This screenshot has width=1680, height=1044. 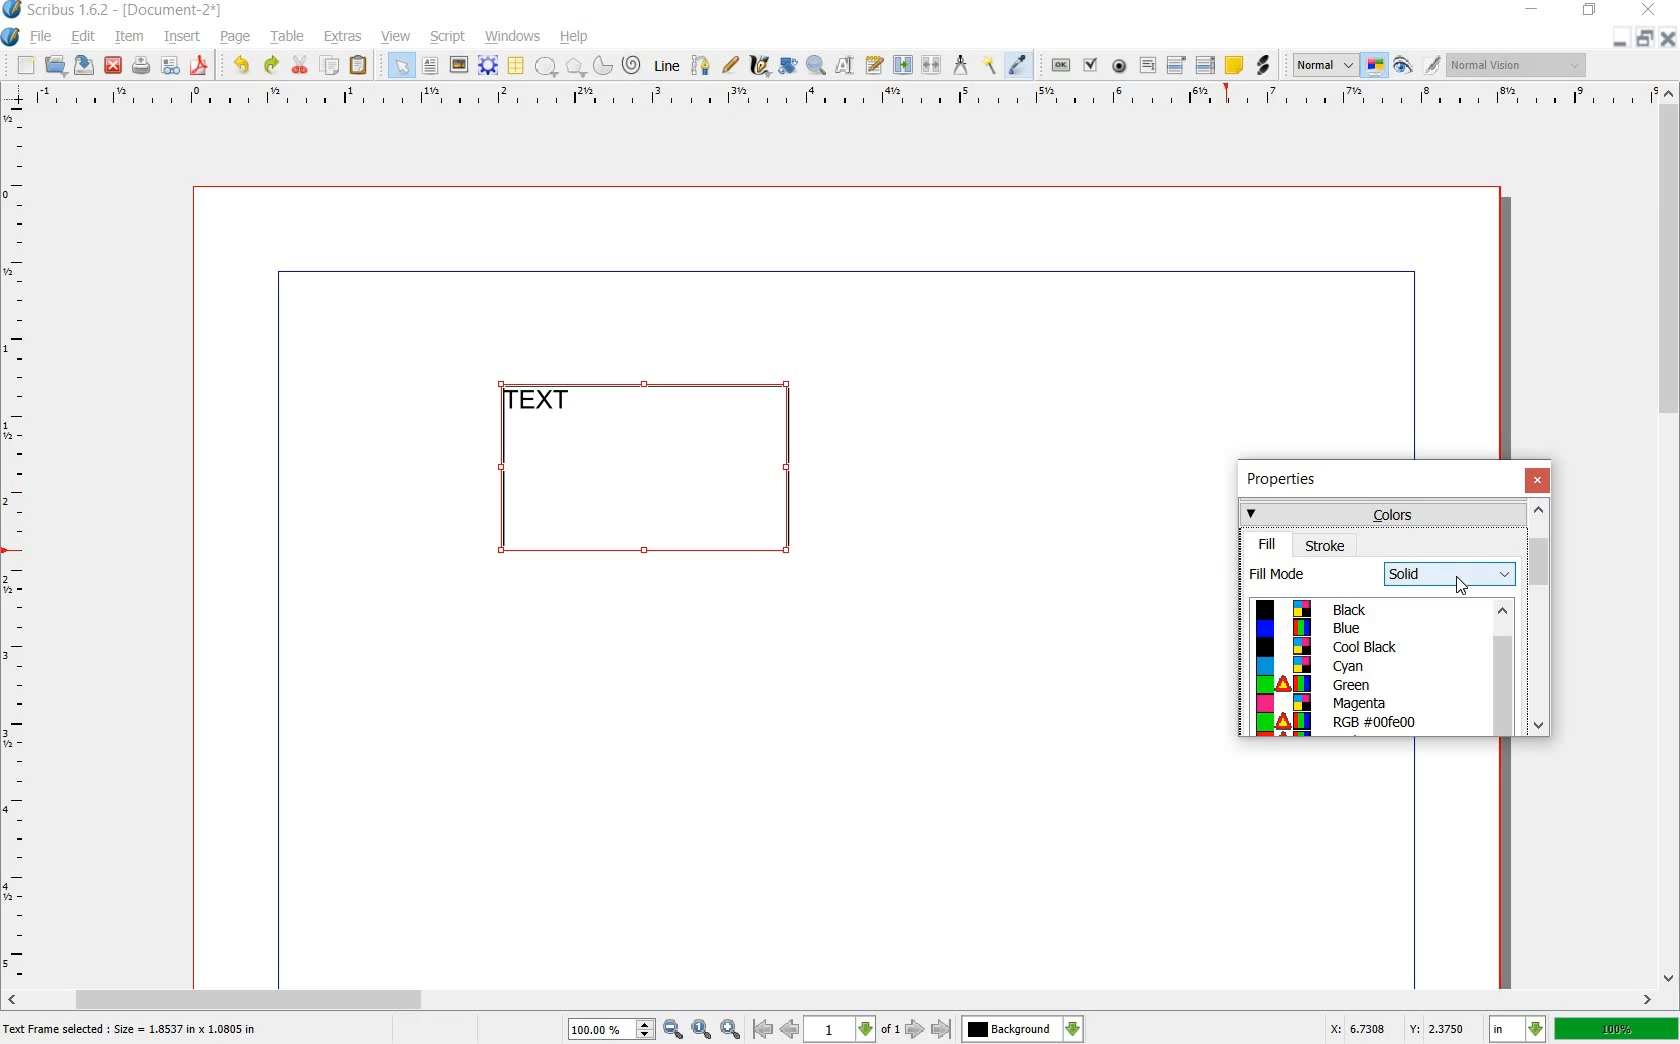 What do you see at coordinates (169, 66) in the screenshot?
I see `preflight verifier` at bounding box center [169, 66].